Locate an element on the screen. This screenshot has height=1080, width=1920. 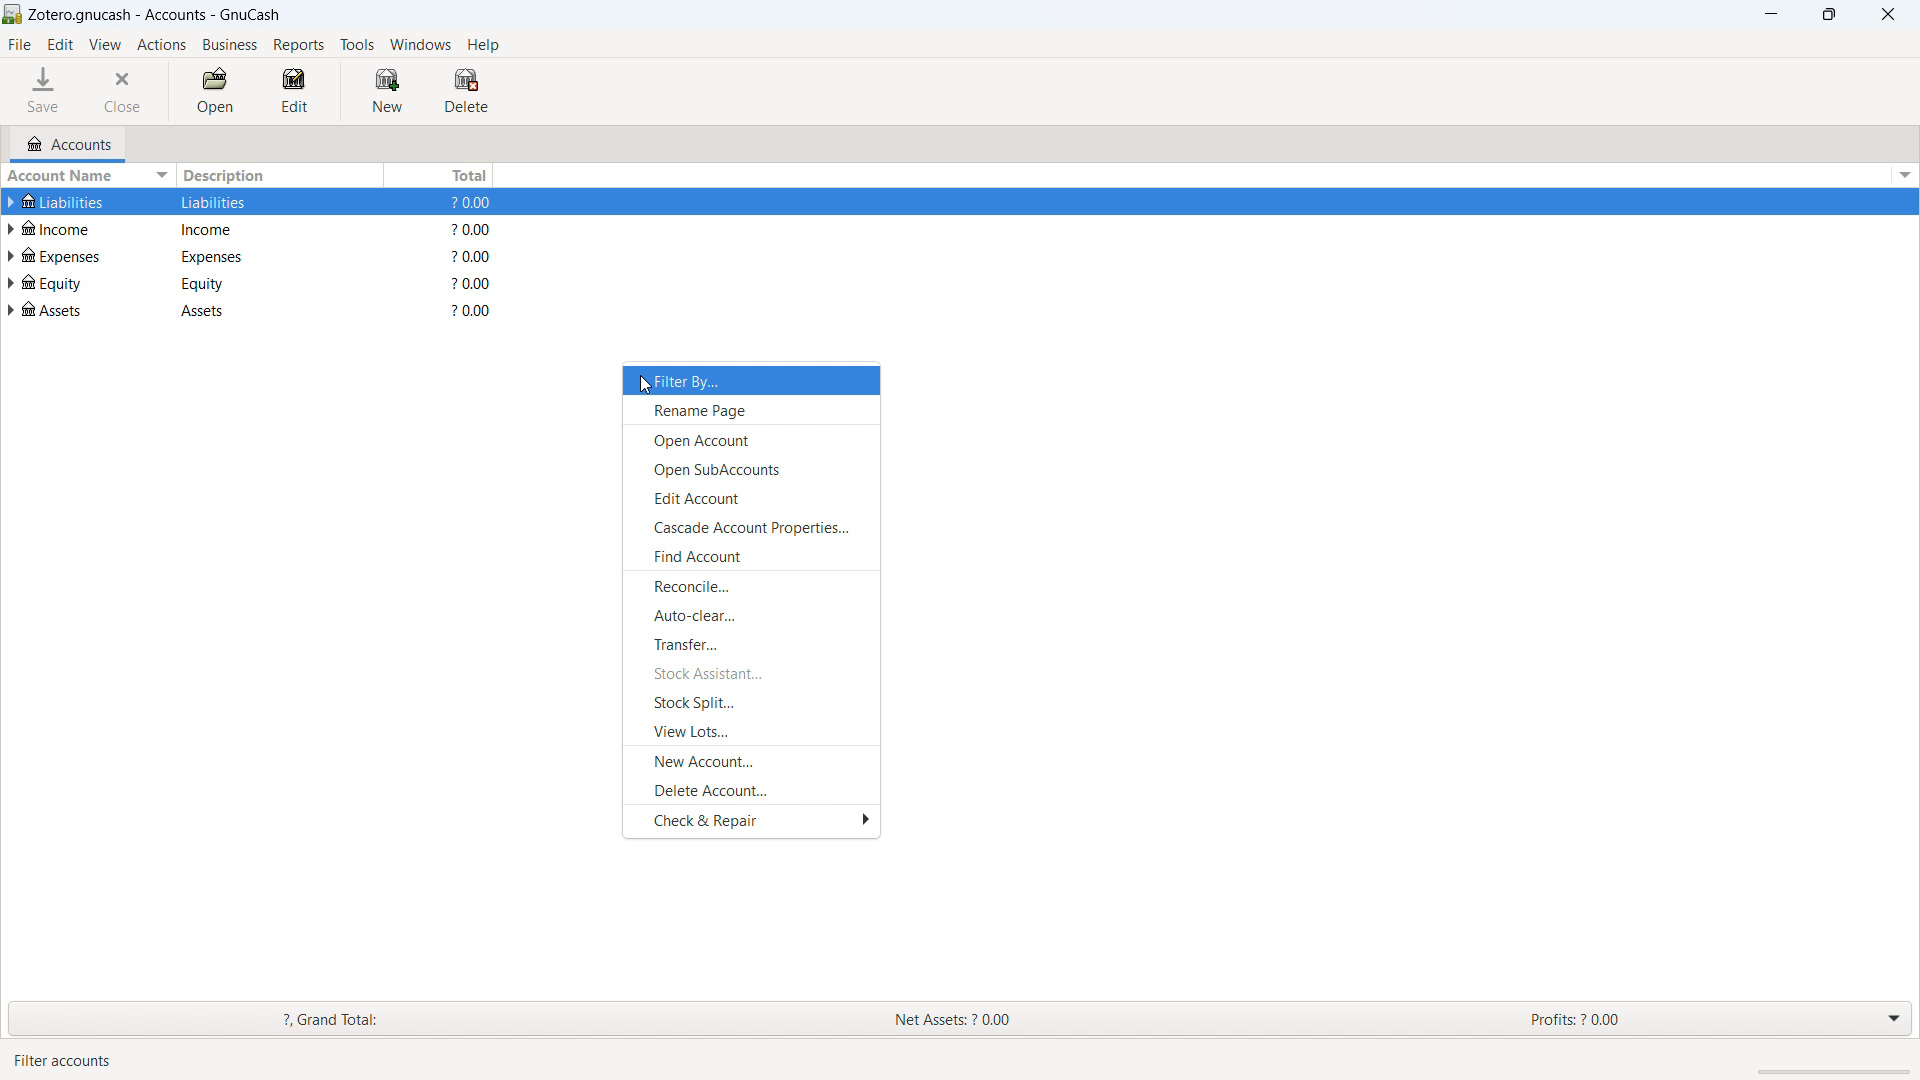
check and repair is located at coordinates (751, 822).